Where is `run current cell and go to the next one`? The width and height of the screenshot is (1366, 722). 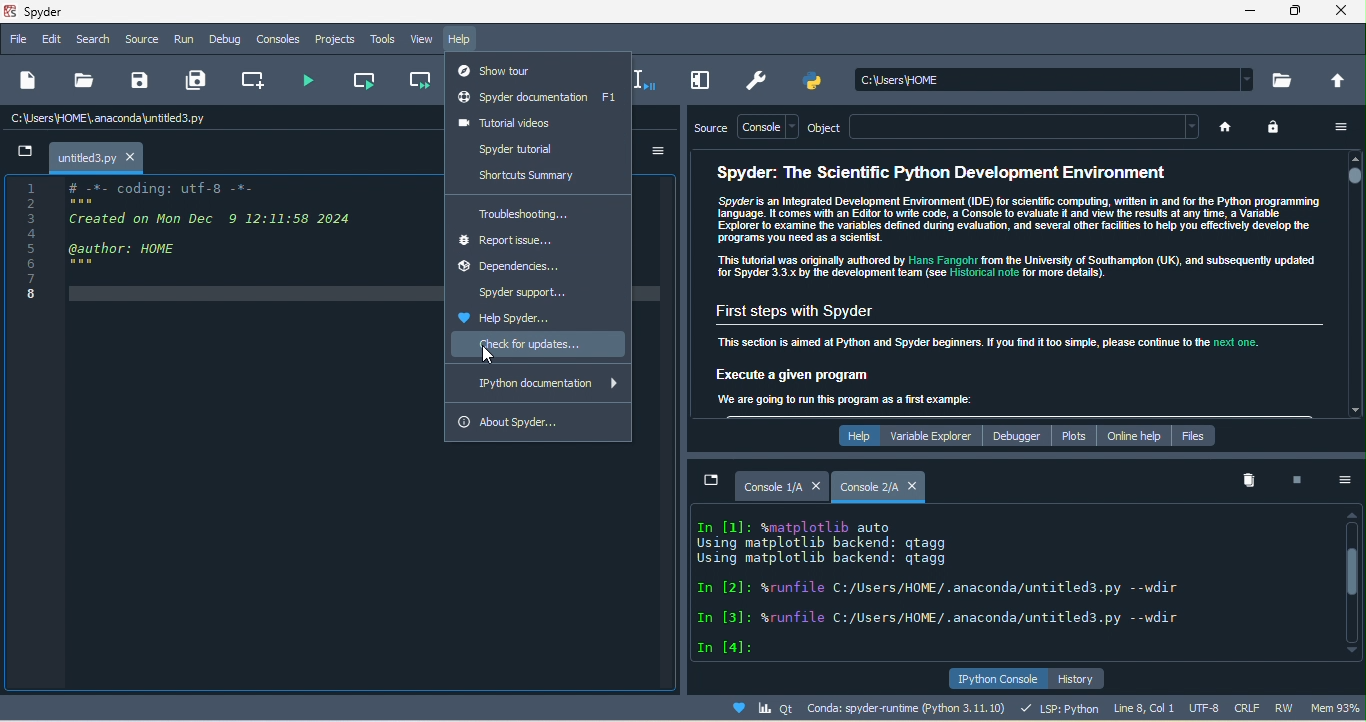 run current cell and go to the next one is located at coordinates (416, 80).